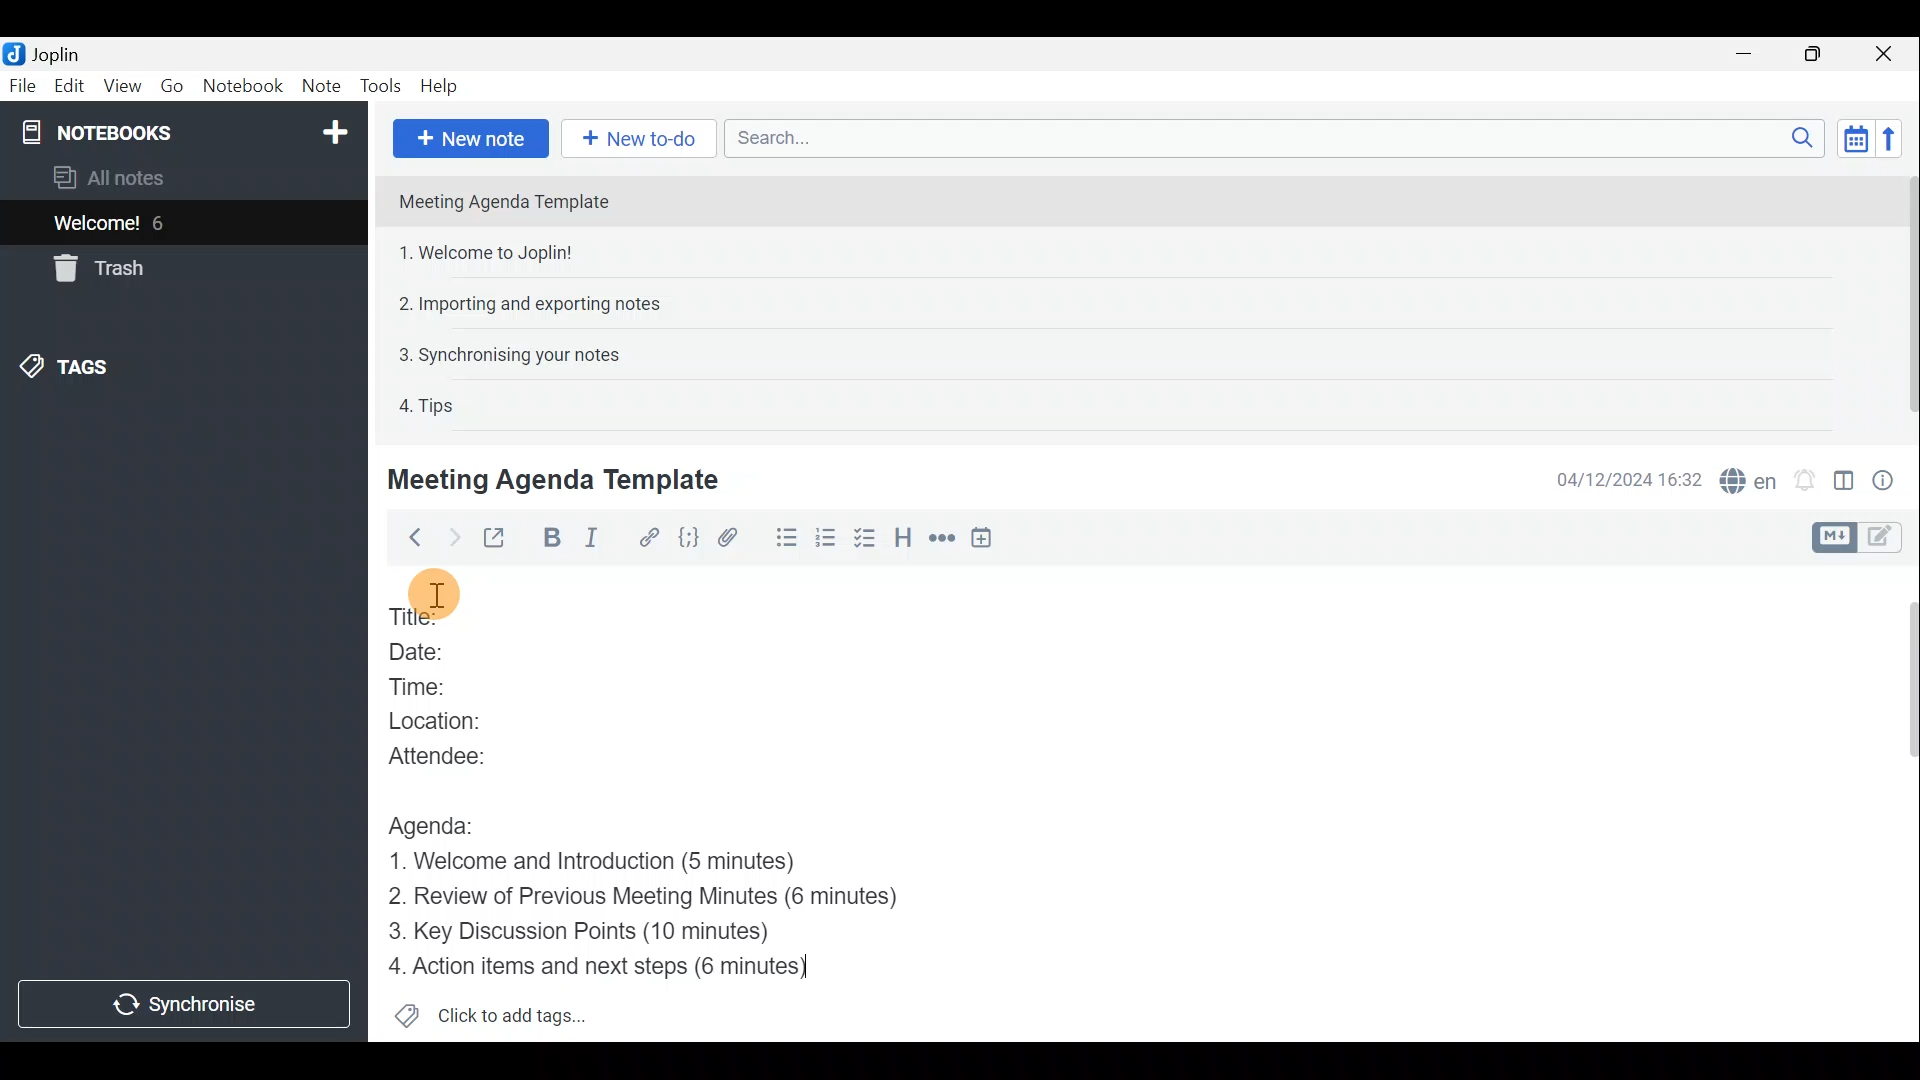  I want to click on Agenda:, so click(445, 823).